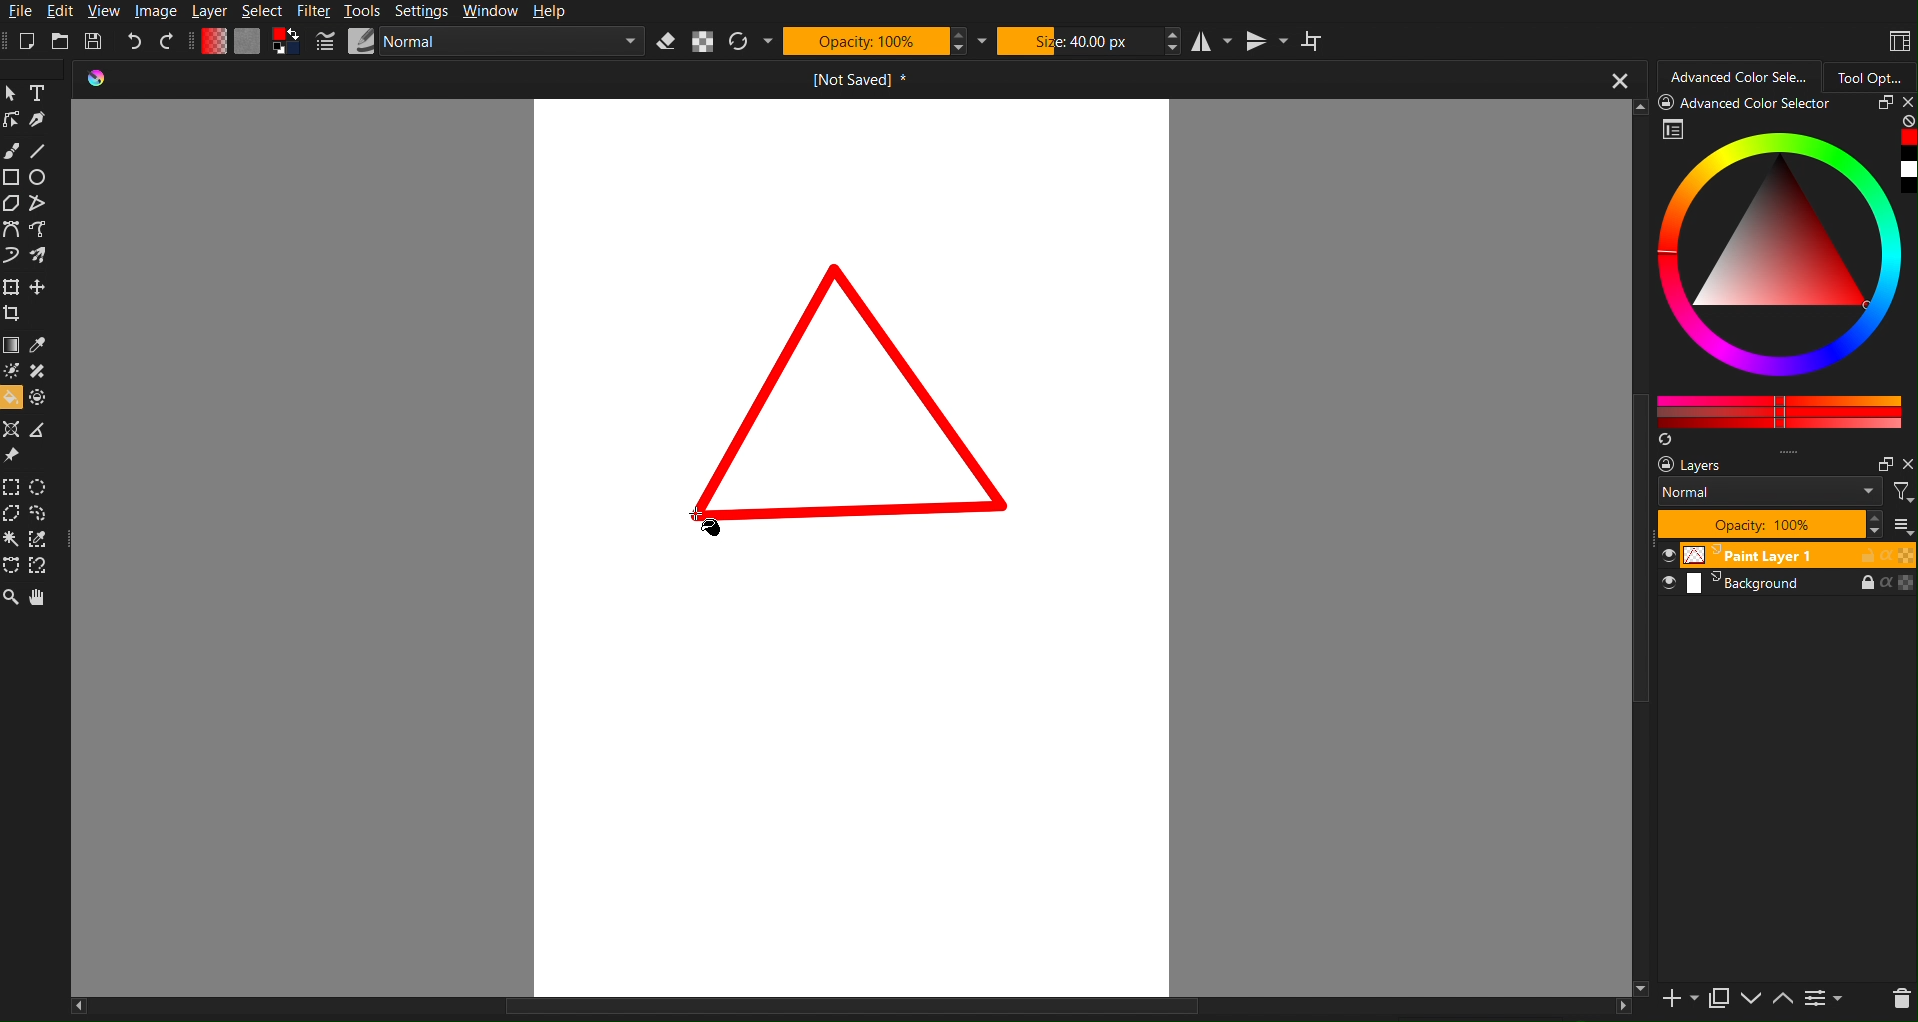 The width and height of the screenshot is (1918, 1022). I want to click on scroll bar, so click(1640, 548).